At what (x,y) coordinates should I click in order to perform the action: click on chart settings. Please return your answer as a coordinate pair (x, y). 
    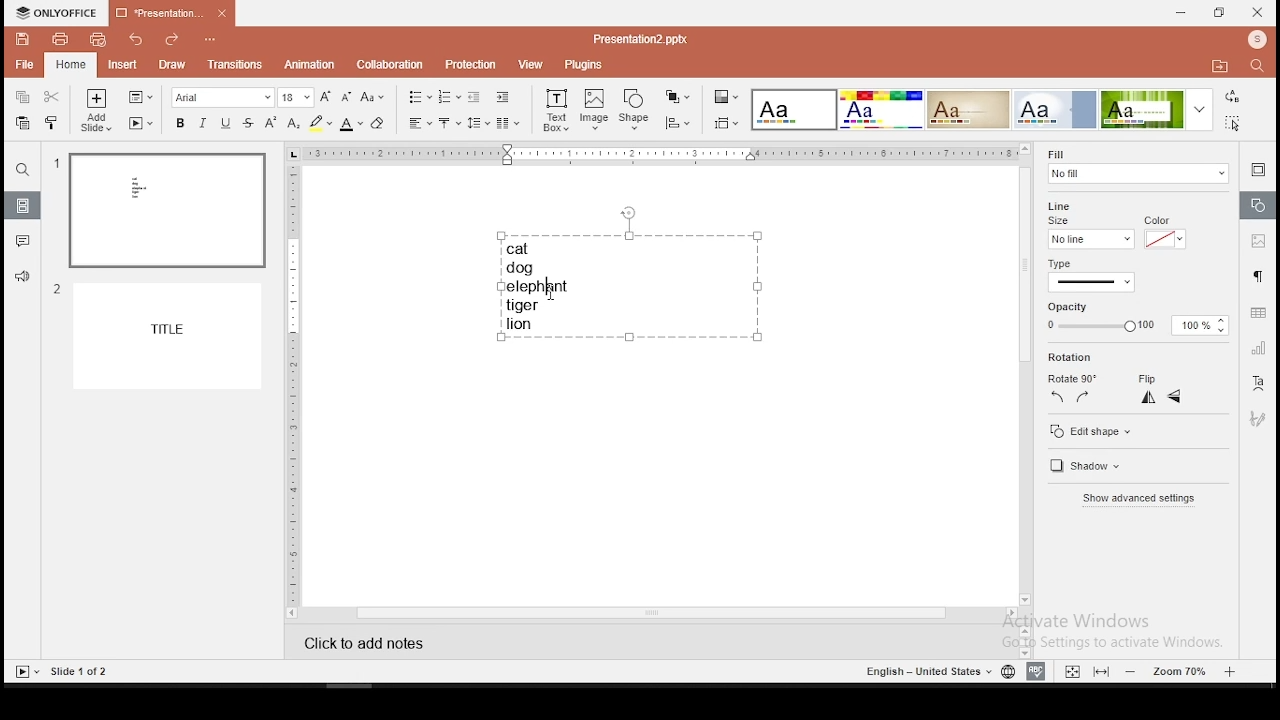
    Looking at the image, I should click on (1257, 349).